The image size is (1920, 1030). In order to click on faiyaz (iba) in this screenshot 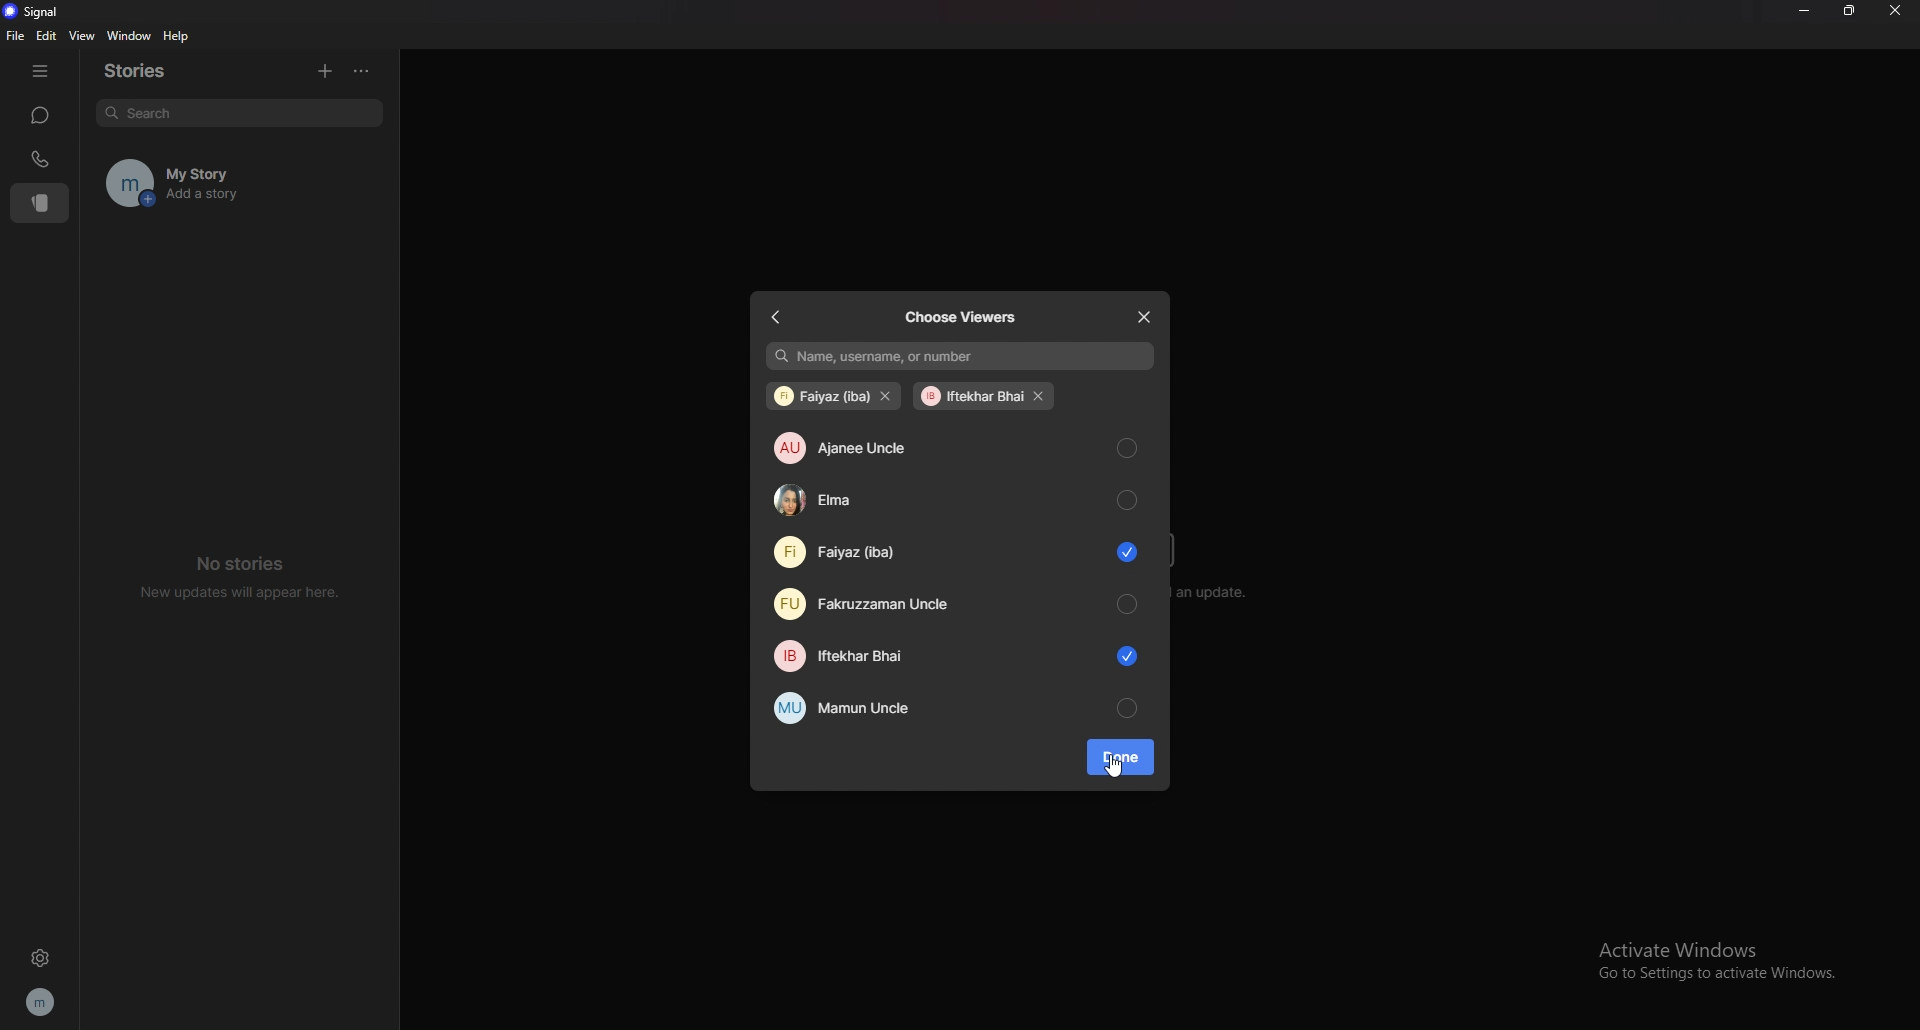, I will do `click(822, 396)`.